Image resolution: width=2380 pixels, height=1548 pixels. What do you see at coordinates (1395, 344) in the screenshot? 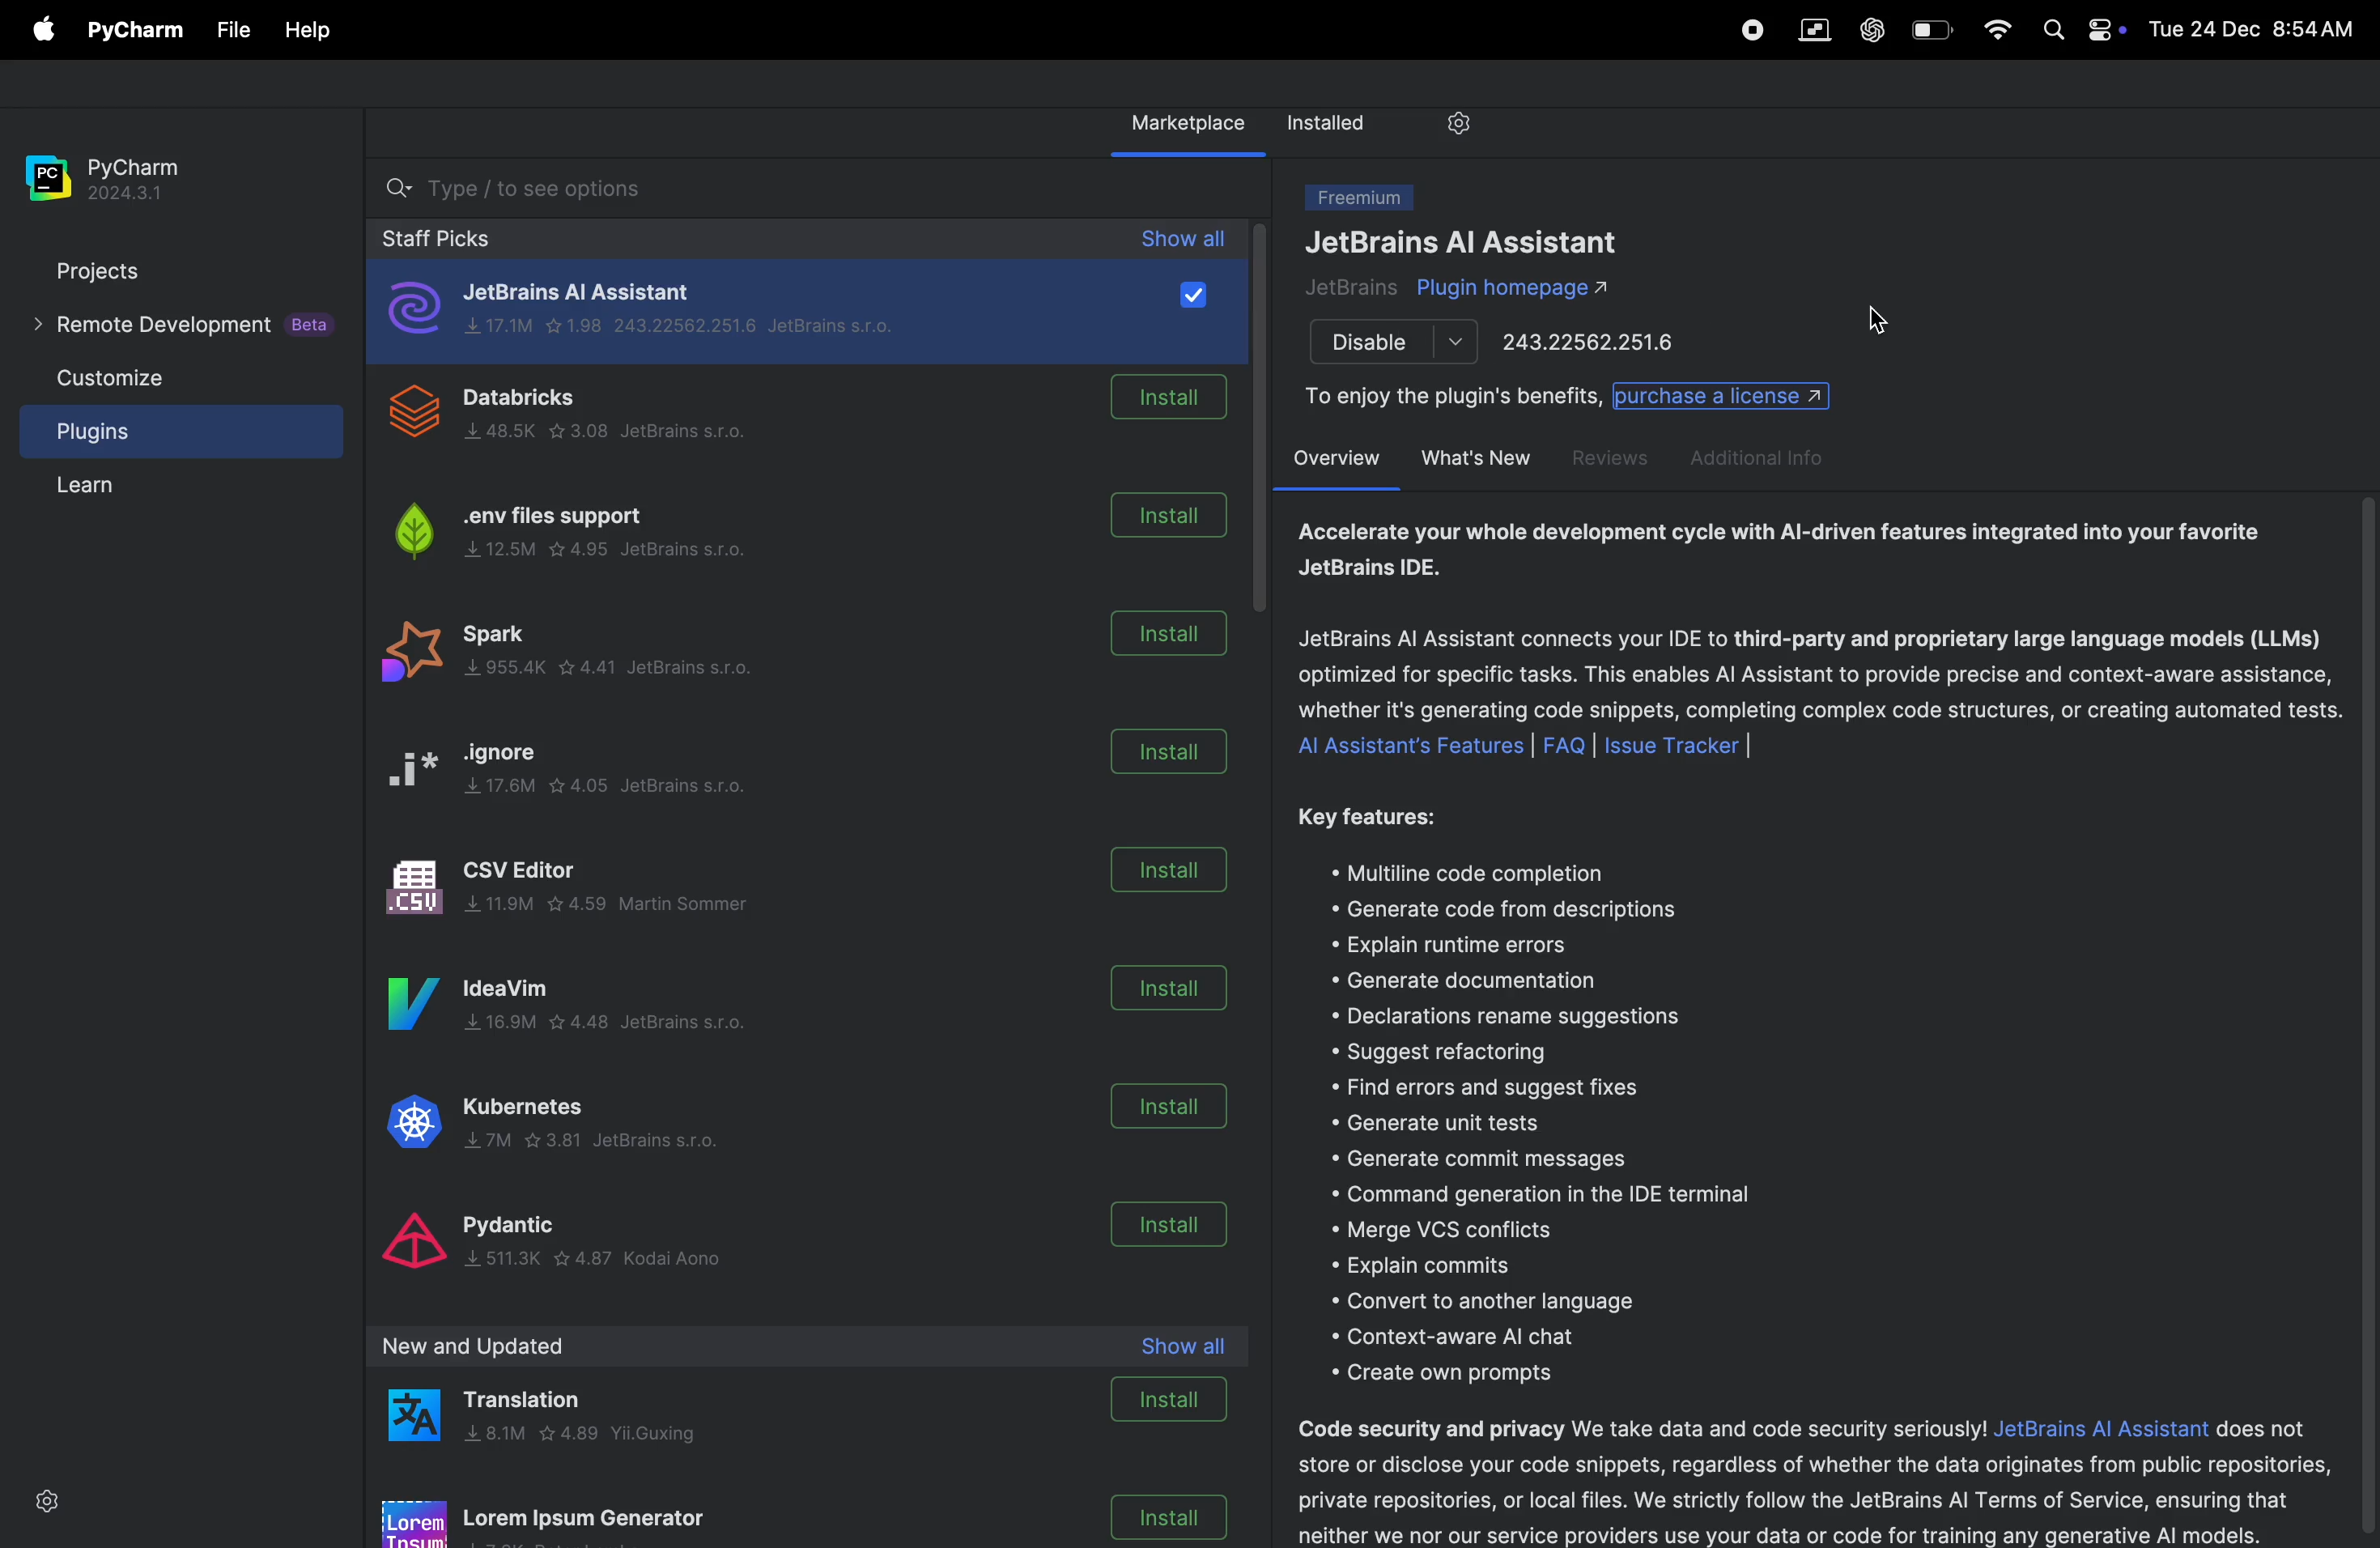
I see `disable` at bounding box center [1395, 344].